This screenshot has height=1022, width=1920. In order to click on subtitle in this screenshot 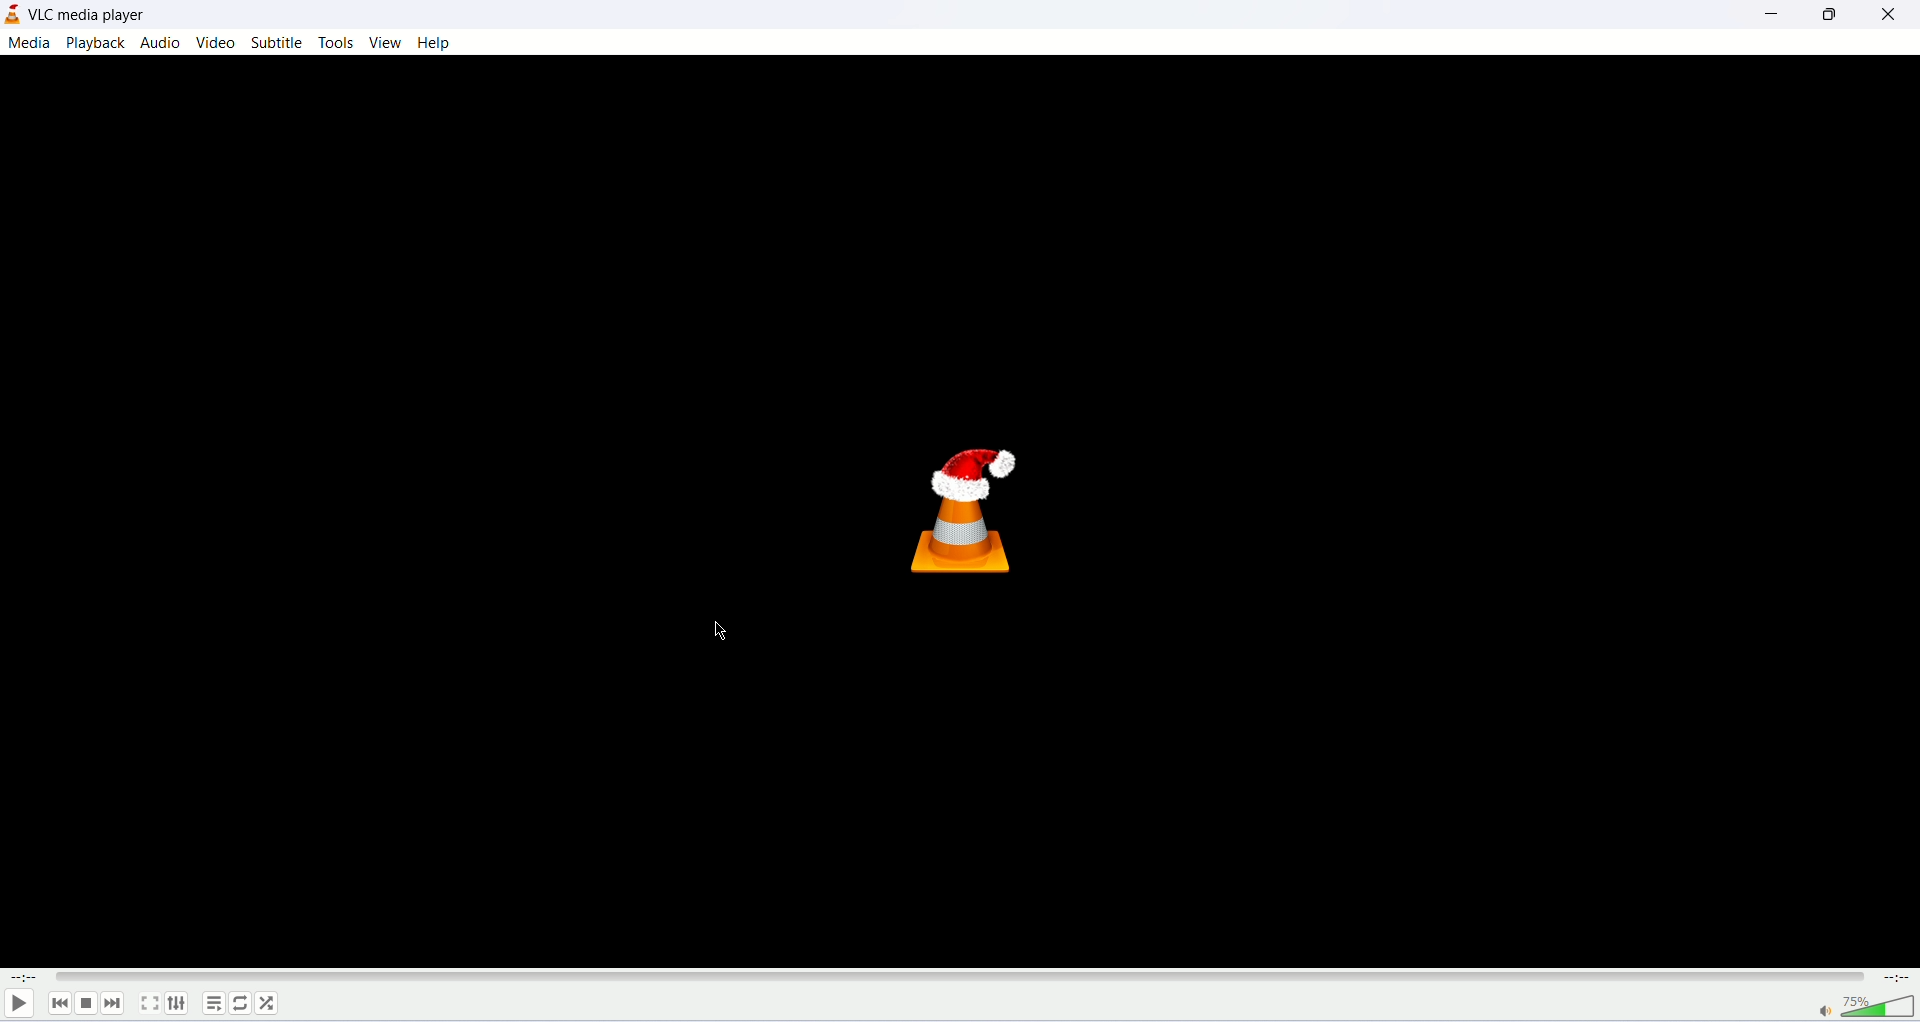, I will do `click(275, 43)`.